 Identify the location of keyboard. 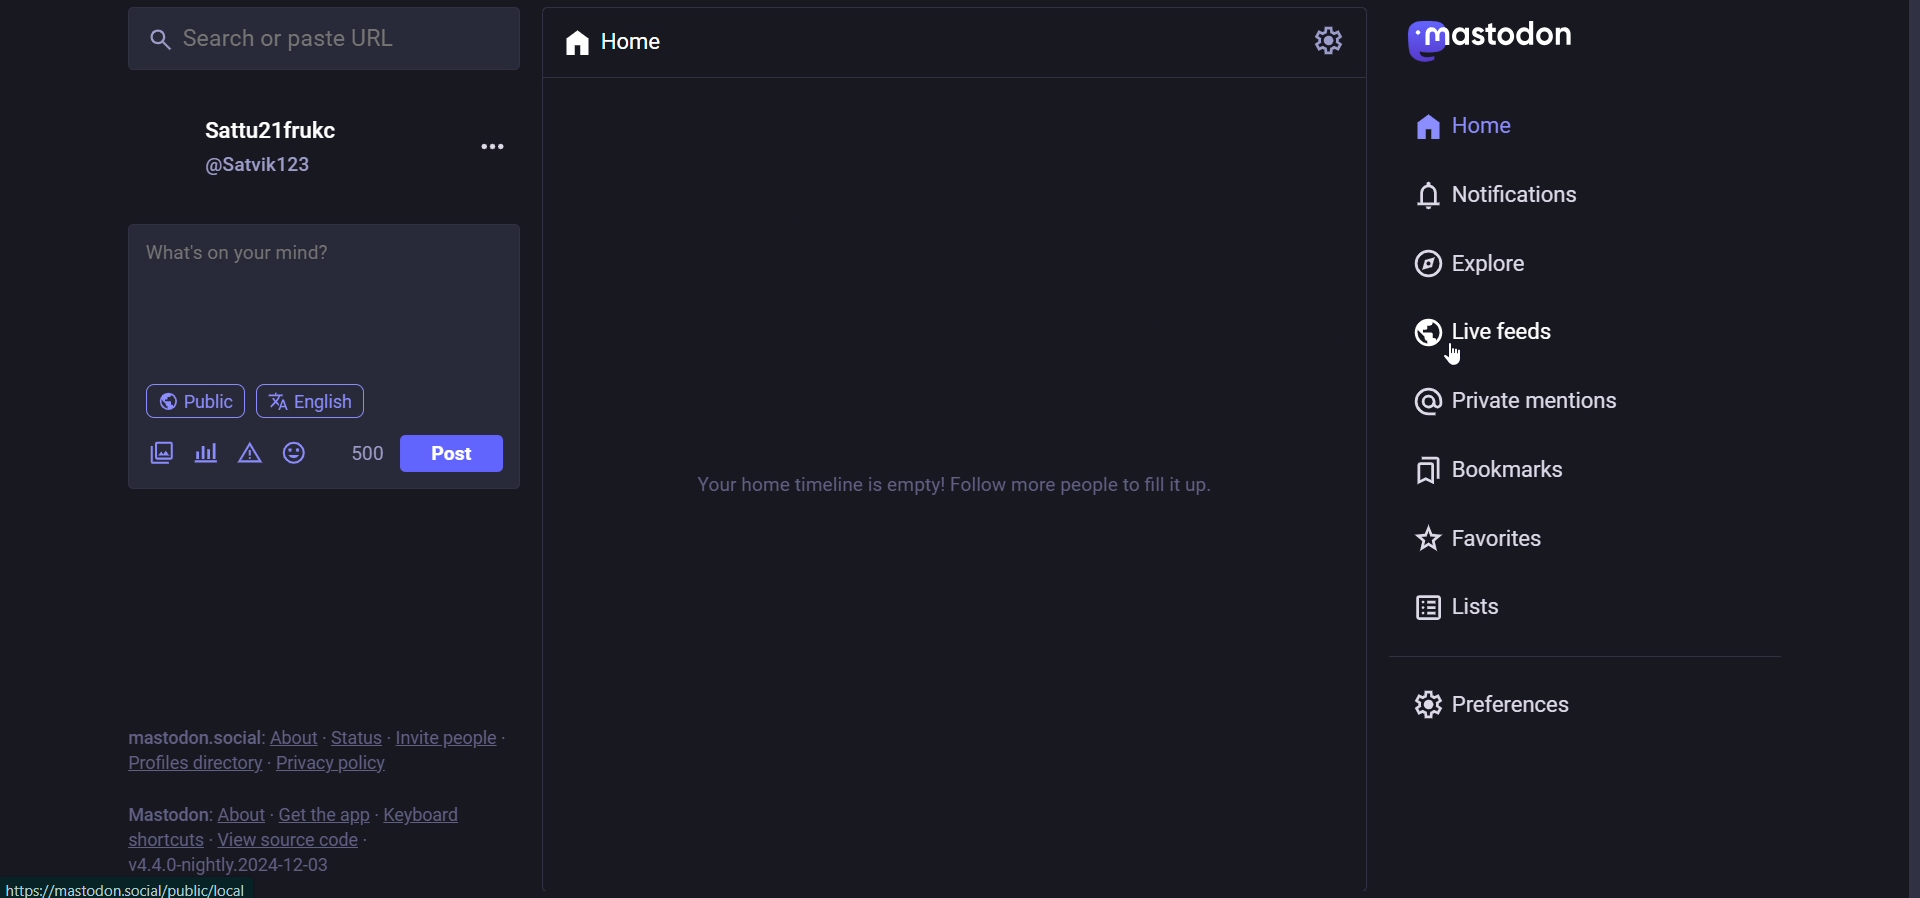
(426, 815).